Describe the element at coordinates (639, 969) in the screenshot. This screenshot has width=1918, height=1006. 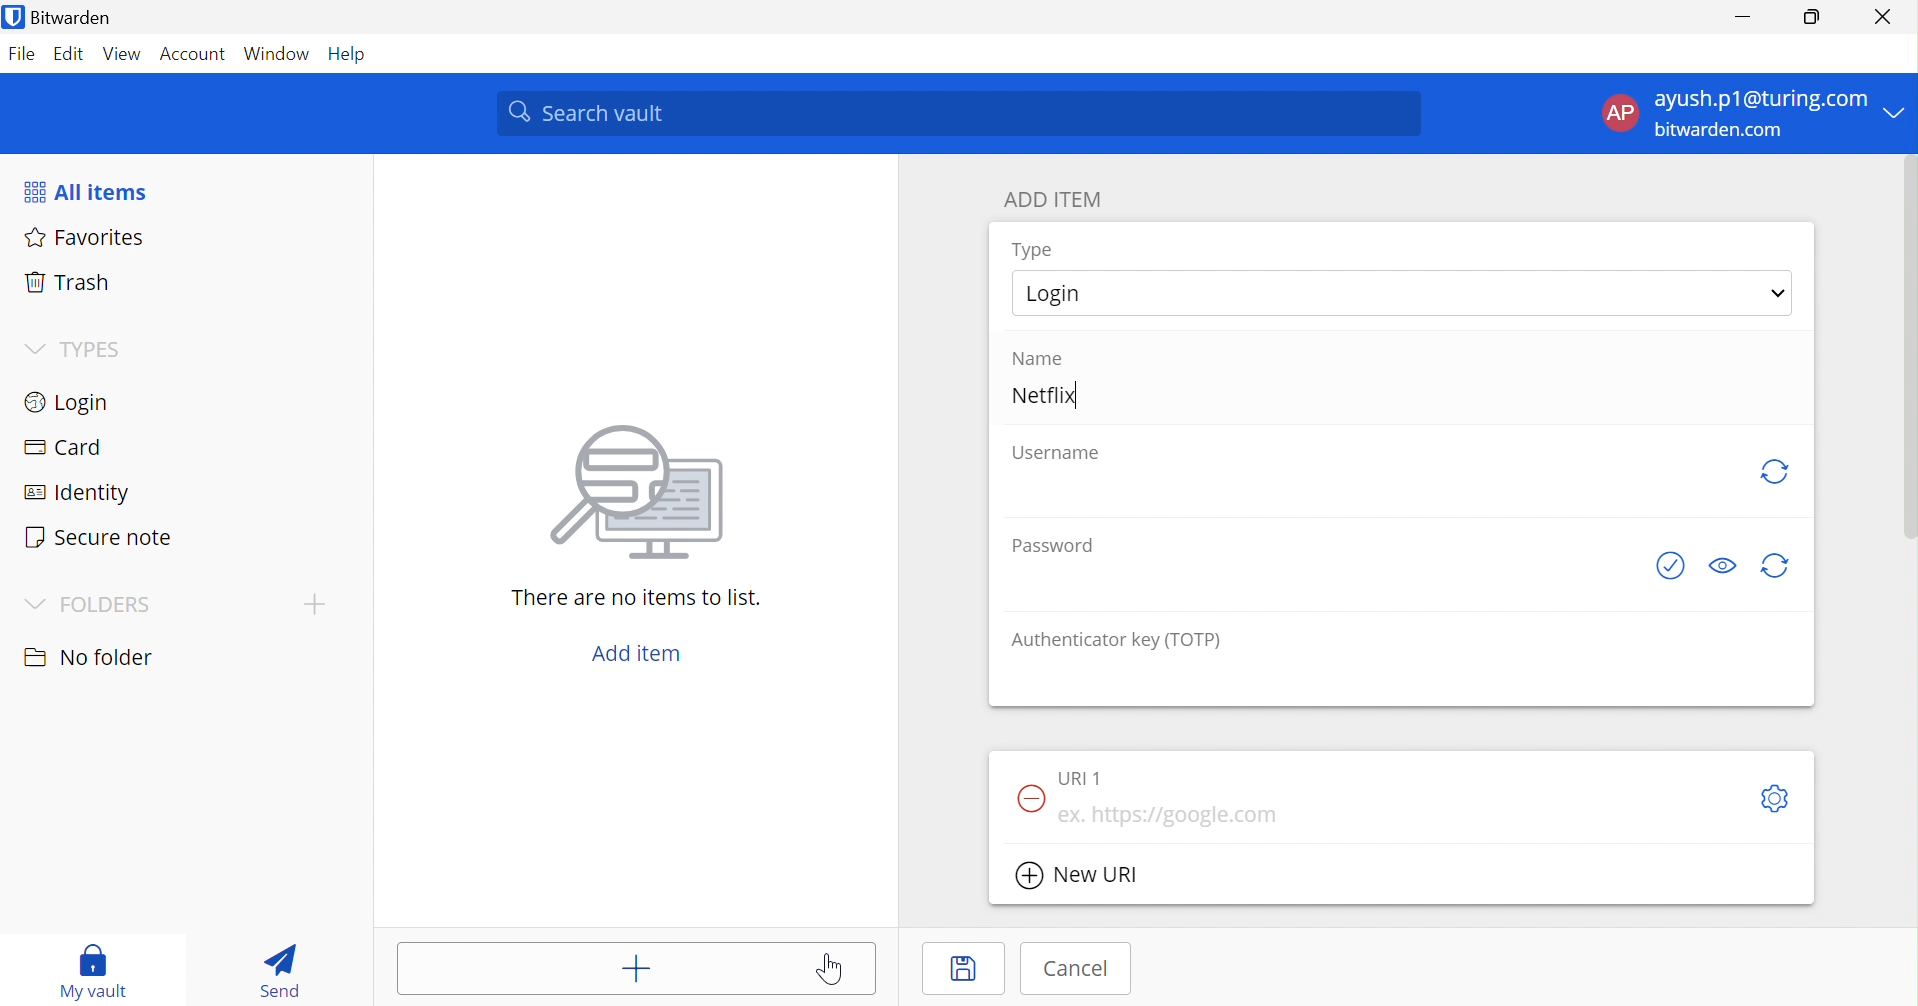
I see `Add item` at that location.